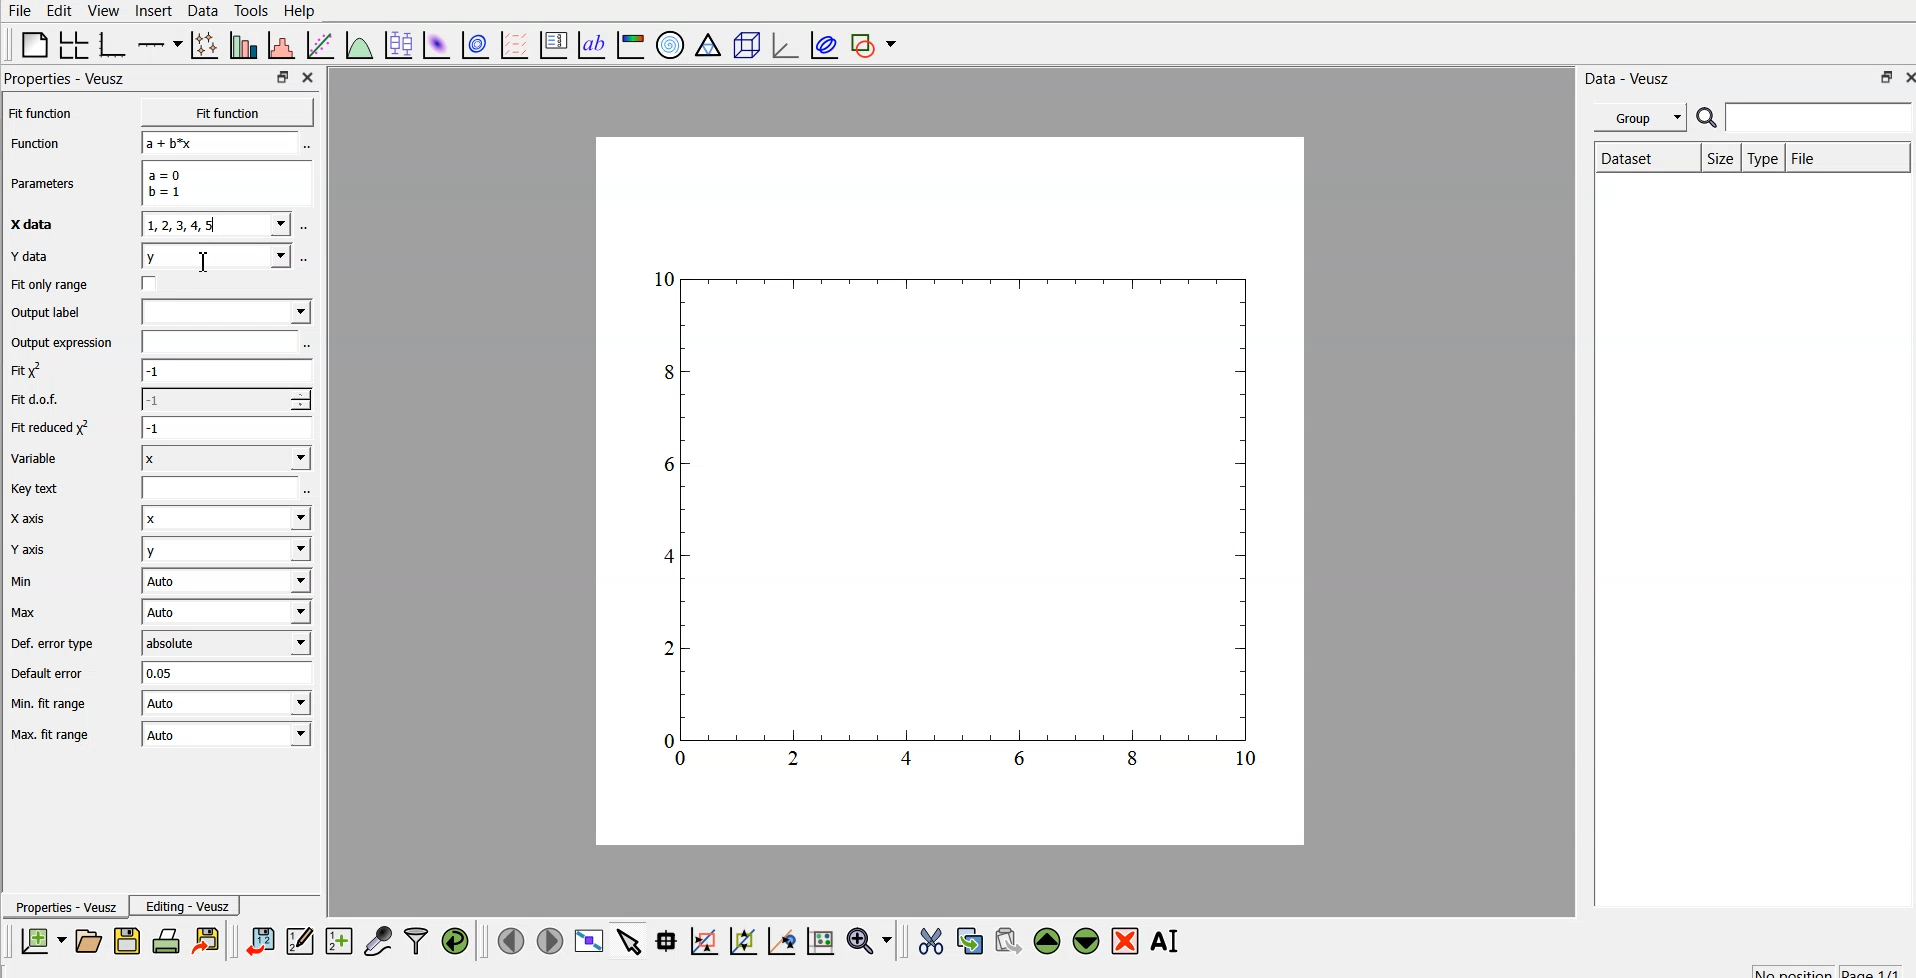  Describe the element at coordinates (1817, 117) in the screenshot. I see `search for dataset names` at that location.